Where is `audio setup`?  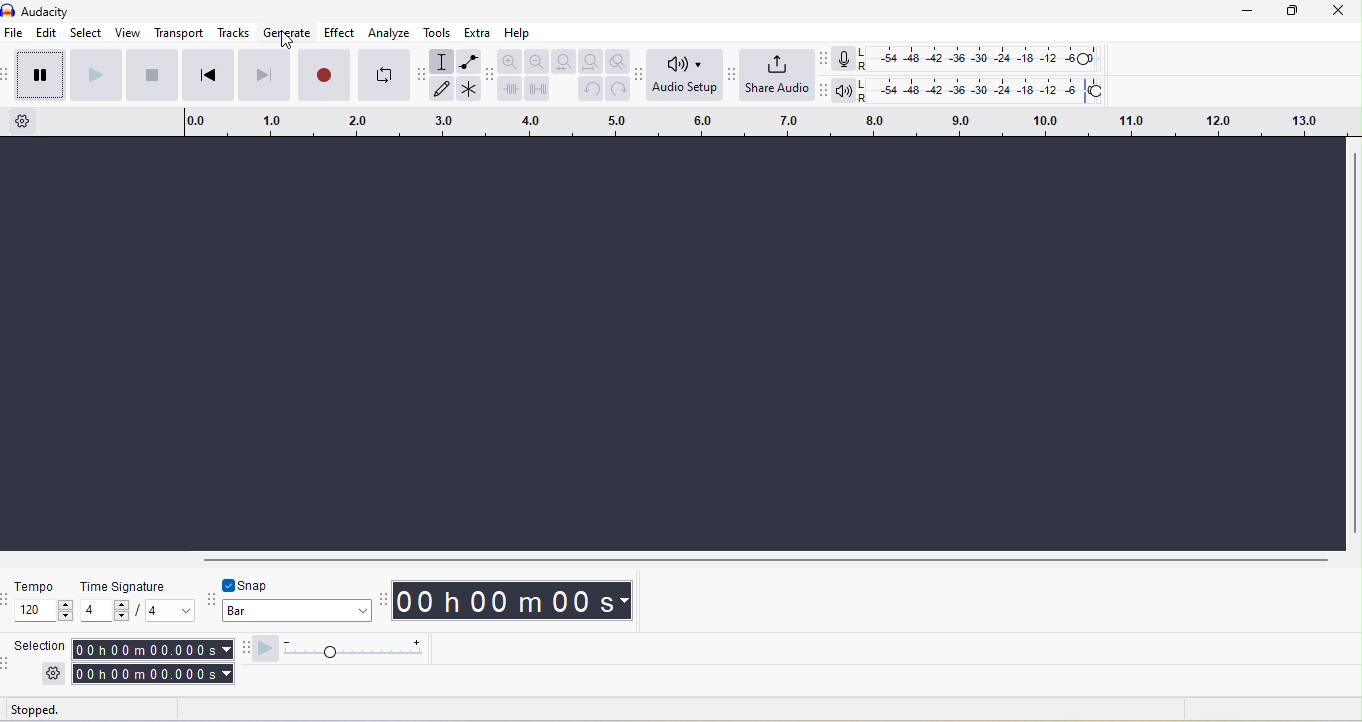
audio setup is located at coordinates (687, 76).